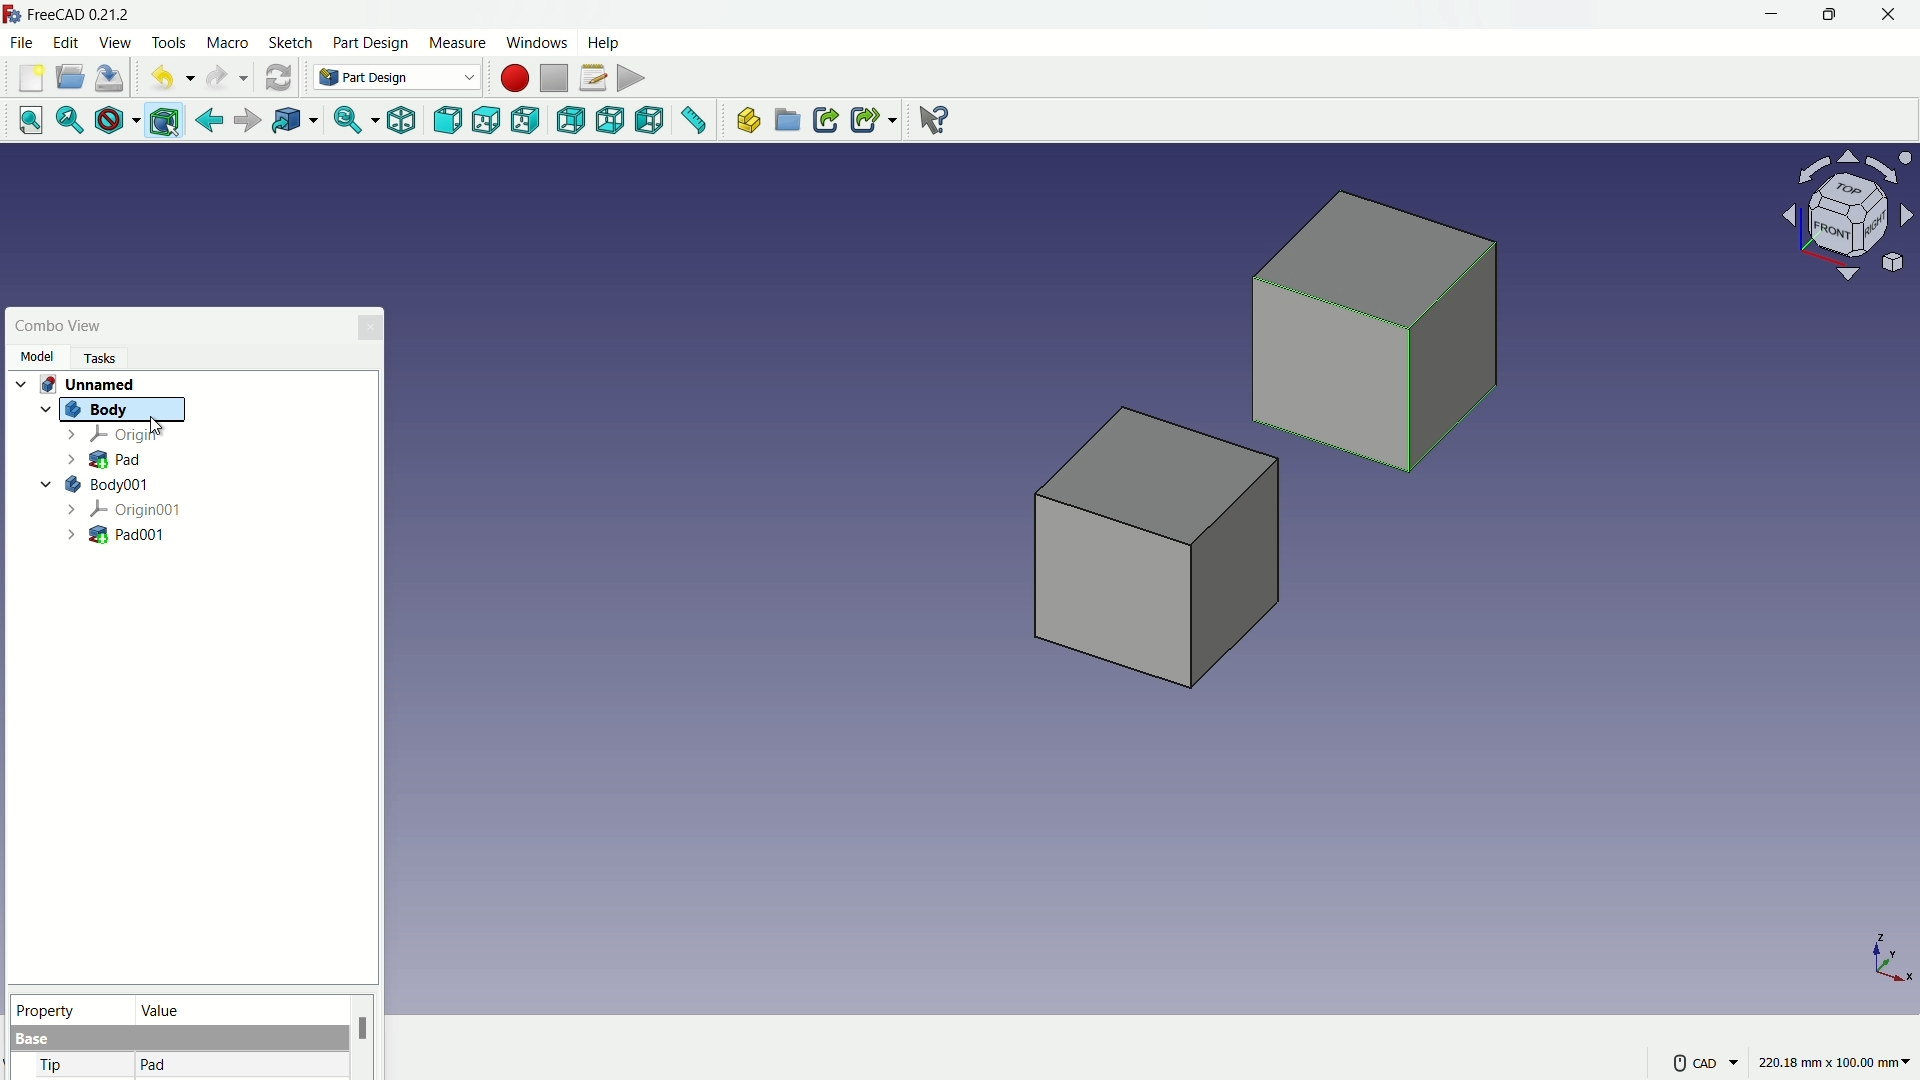 The width and height of the screenshot is (1920, 1080). What do you see at coordinates (125, 510) in the screenshot?
I see `origin001` at bounding box center [125, 510].